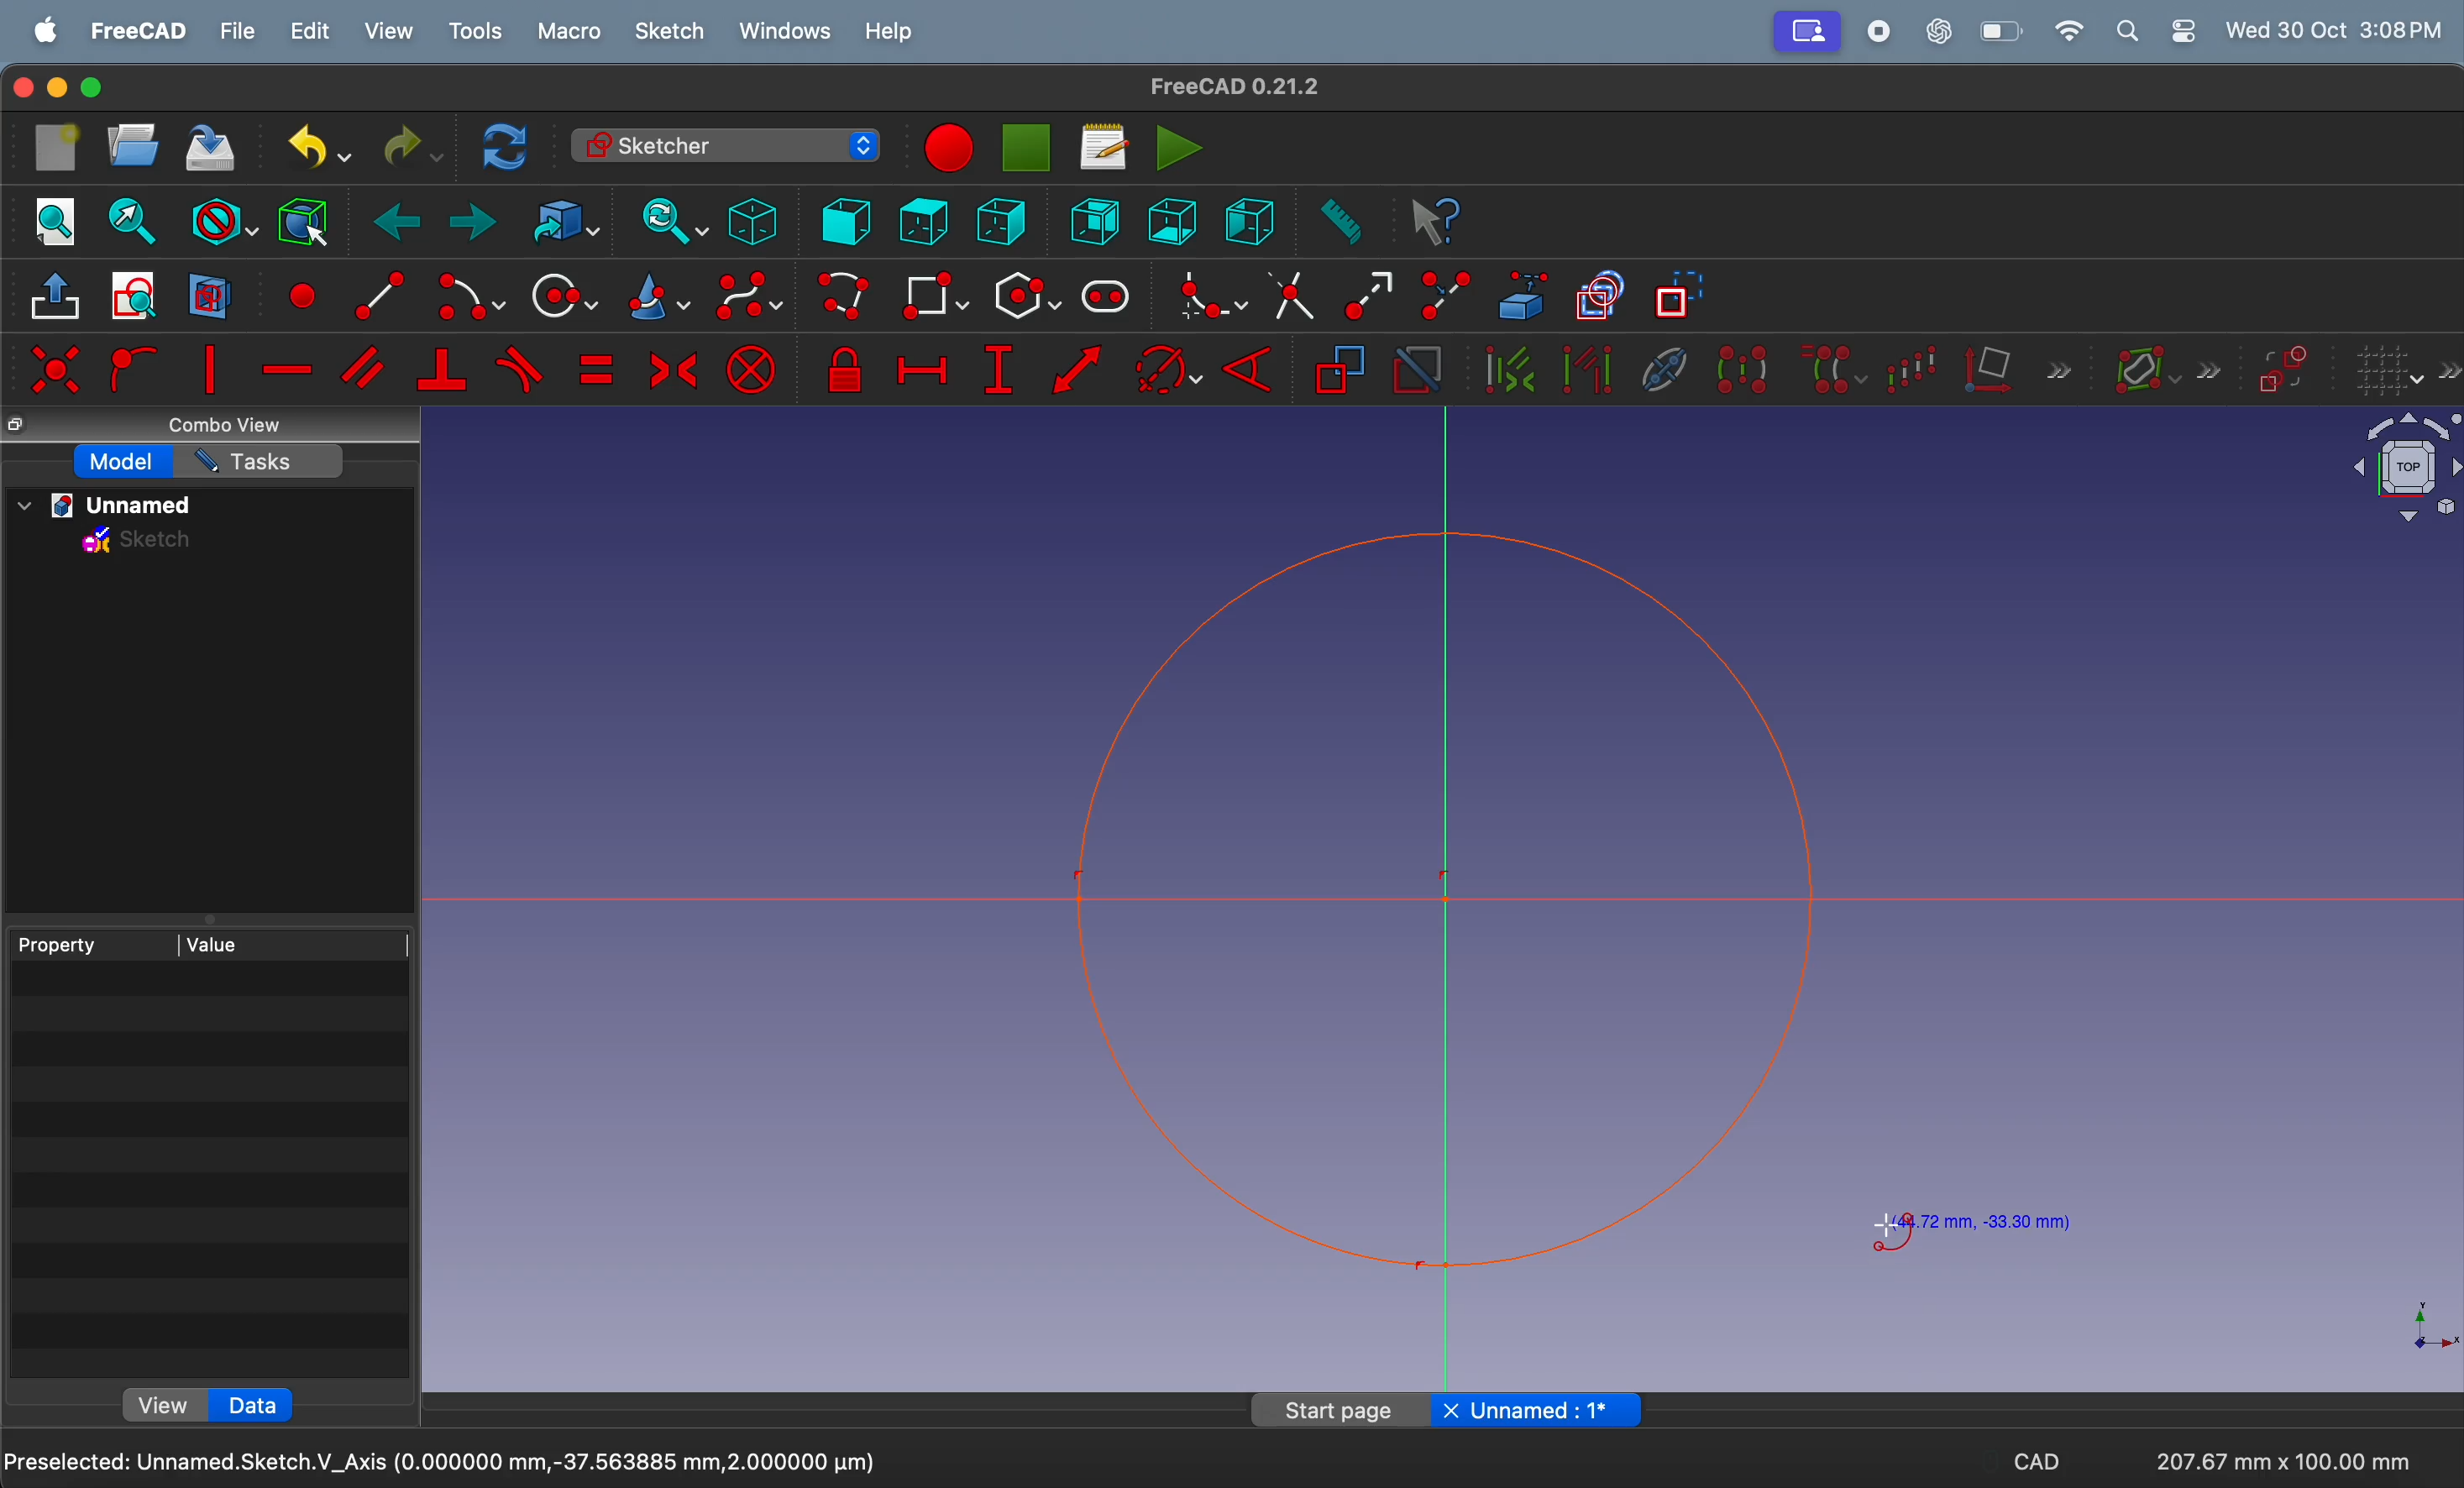  What do you see at coordinates (752, 221) in the screenshot?
I see `iso metric view` at bounding box center [752, 221].